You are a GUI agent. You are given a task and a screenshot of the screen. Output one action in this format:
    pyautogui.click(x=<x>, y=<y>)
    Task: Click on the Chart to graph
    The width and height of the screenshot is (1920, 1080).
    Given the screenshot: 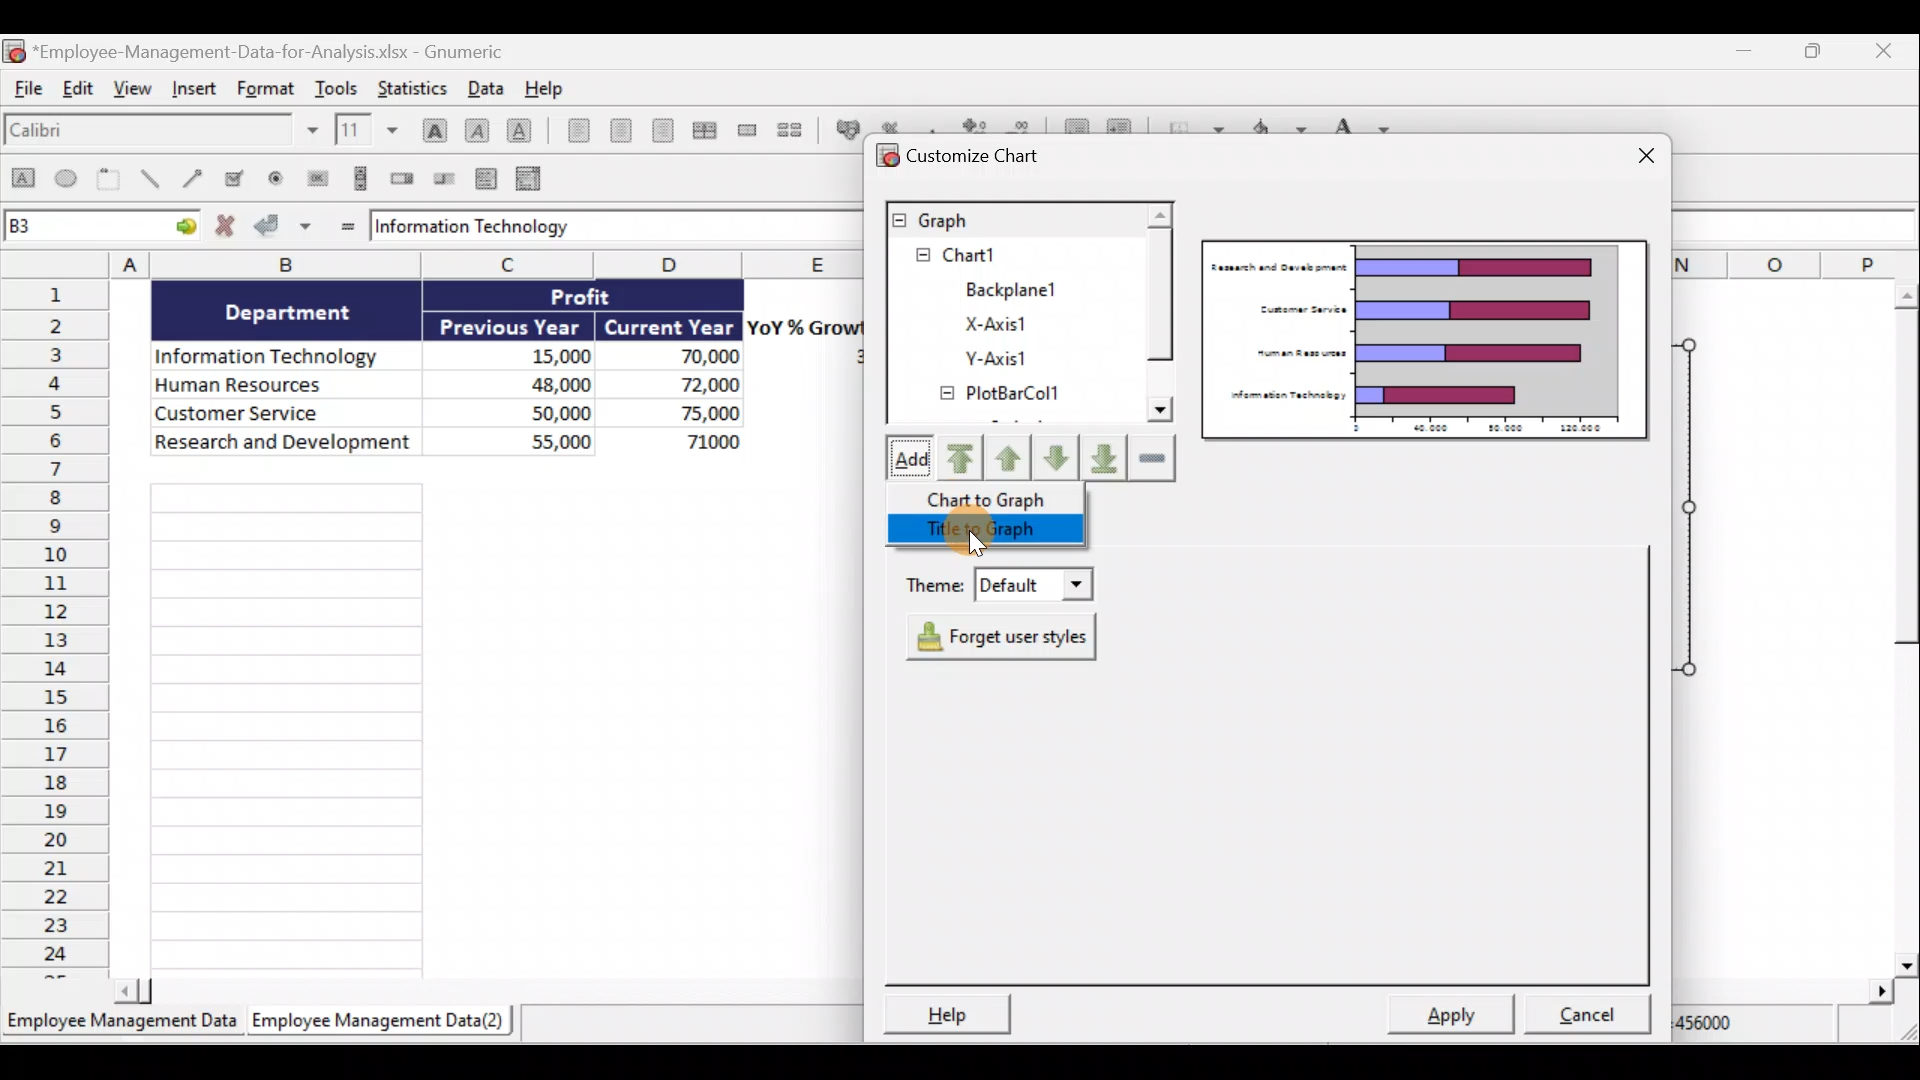 What is the action you would take?
    pyautogui.click(x=996, y=500)
    